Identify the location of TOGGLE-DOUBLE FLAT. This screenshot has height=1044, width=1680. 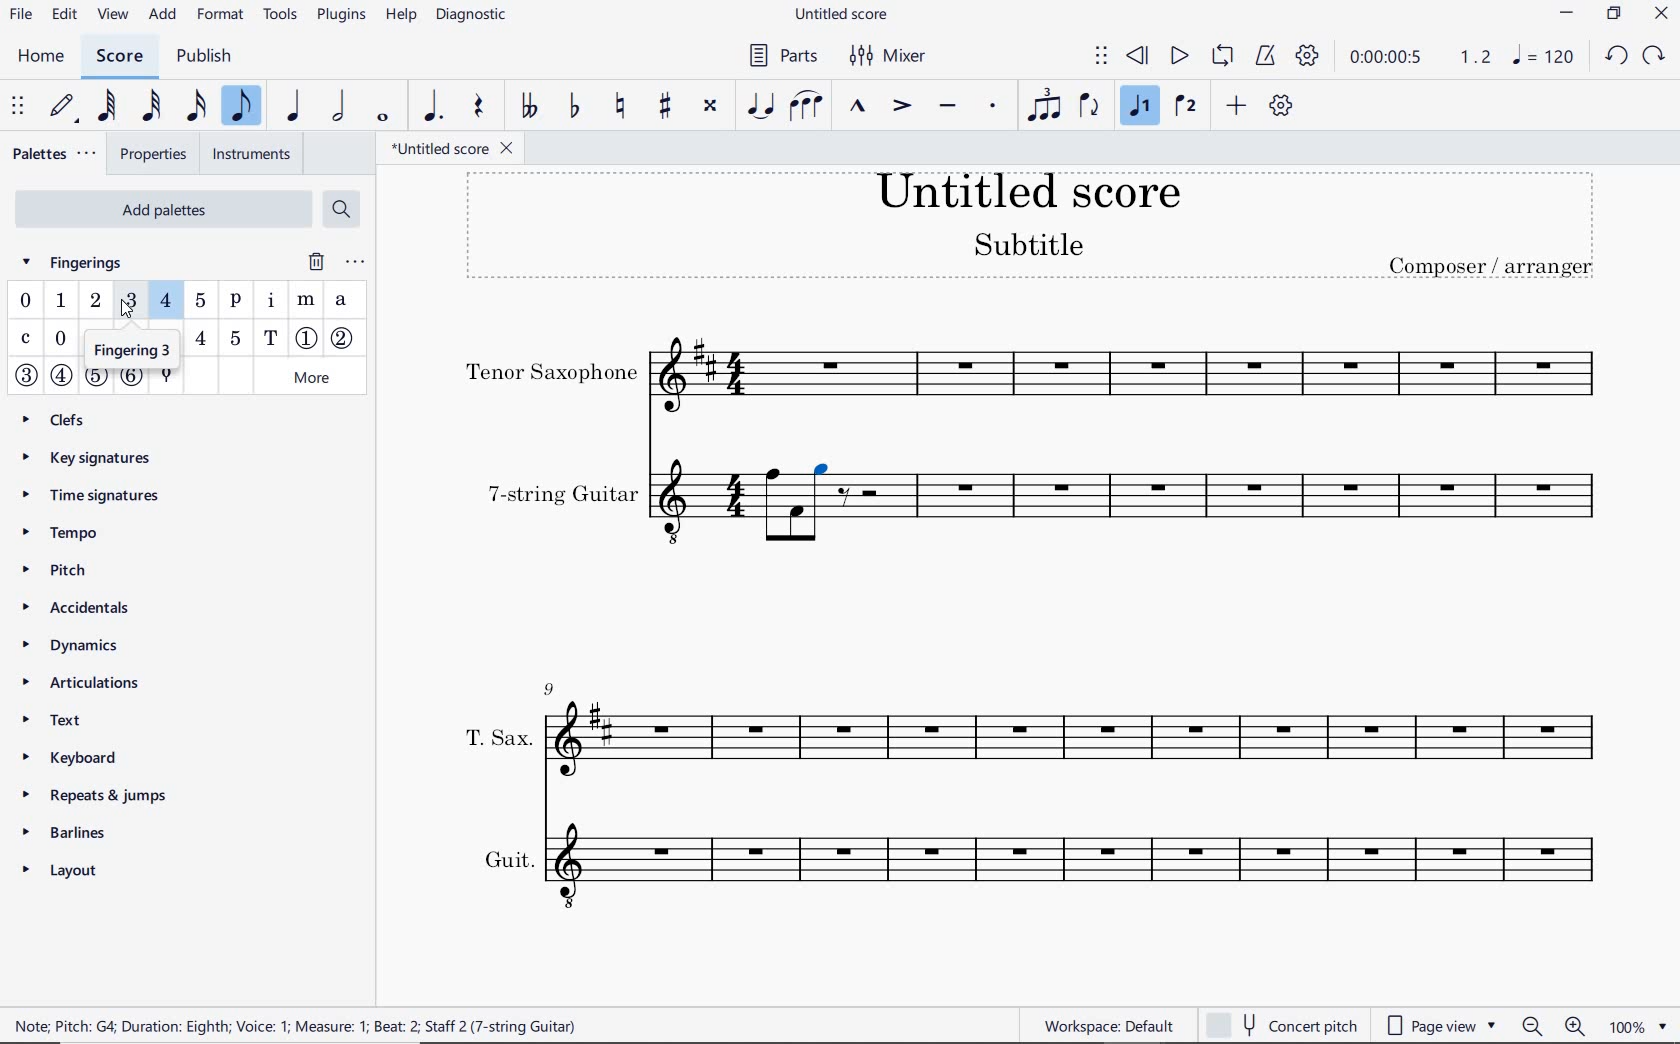
(528, 105).